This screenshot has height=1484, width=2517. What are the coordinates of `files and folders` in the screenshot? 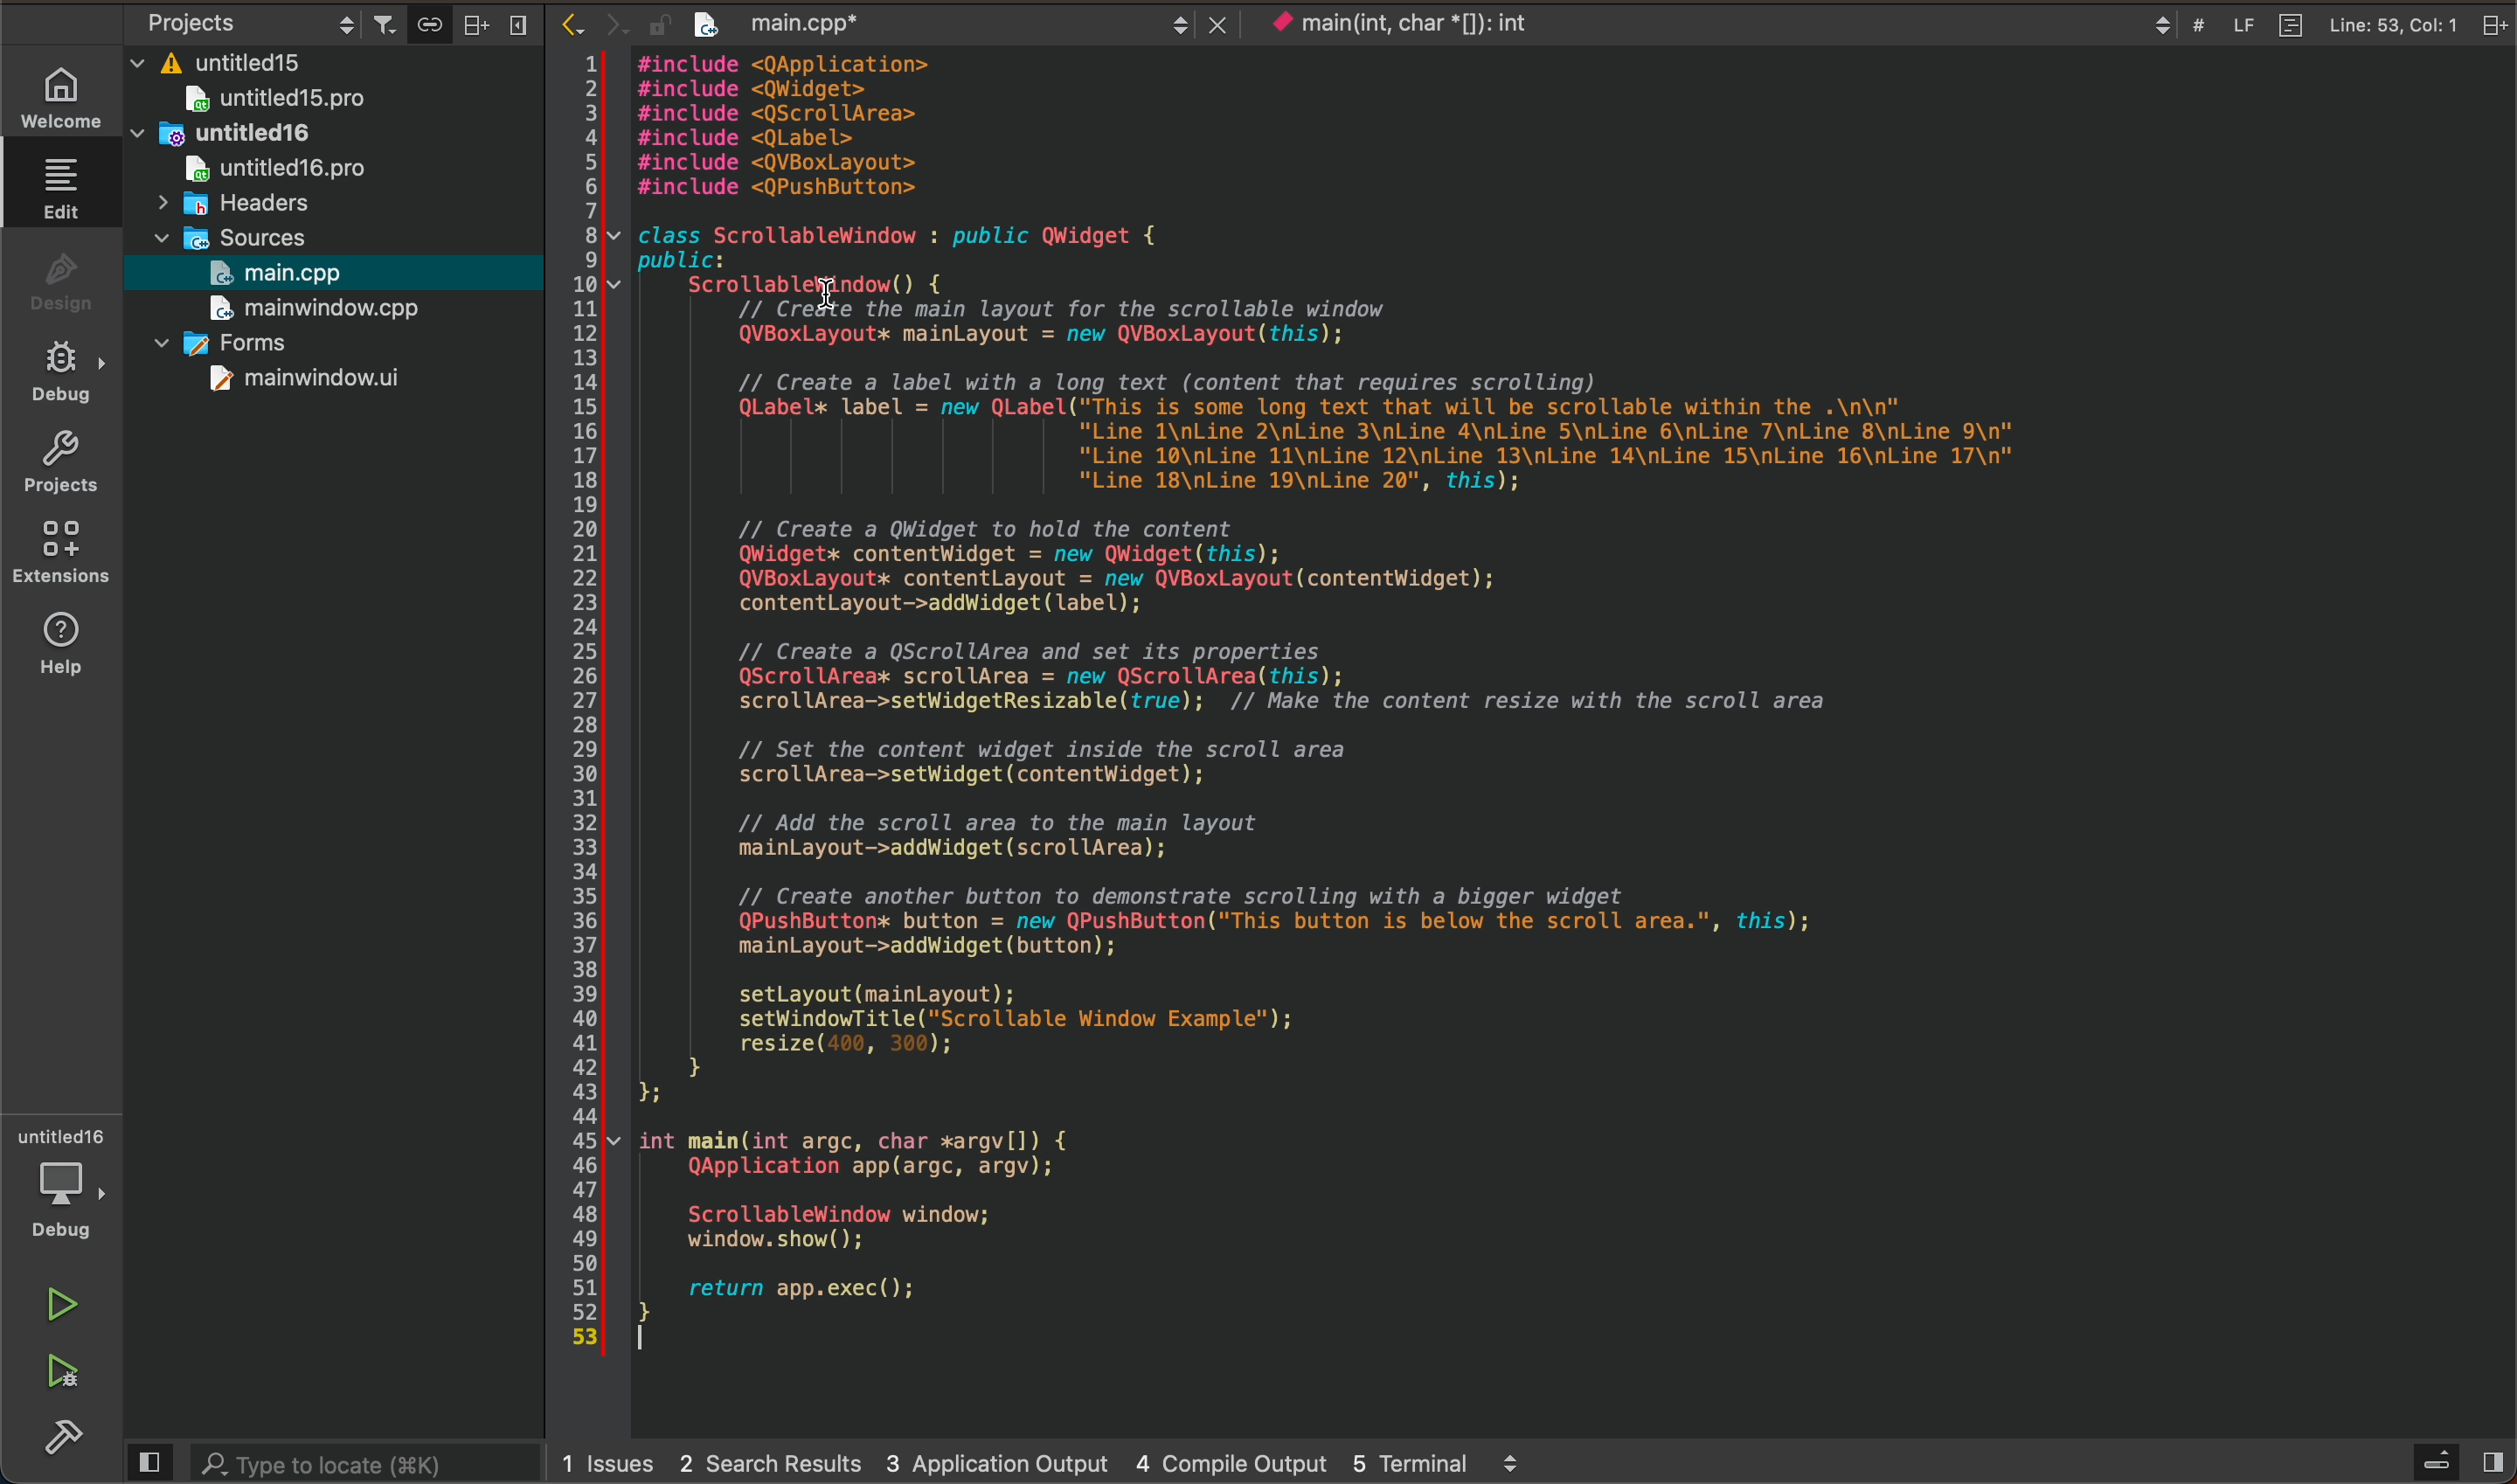 It's located at (330, 66).